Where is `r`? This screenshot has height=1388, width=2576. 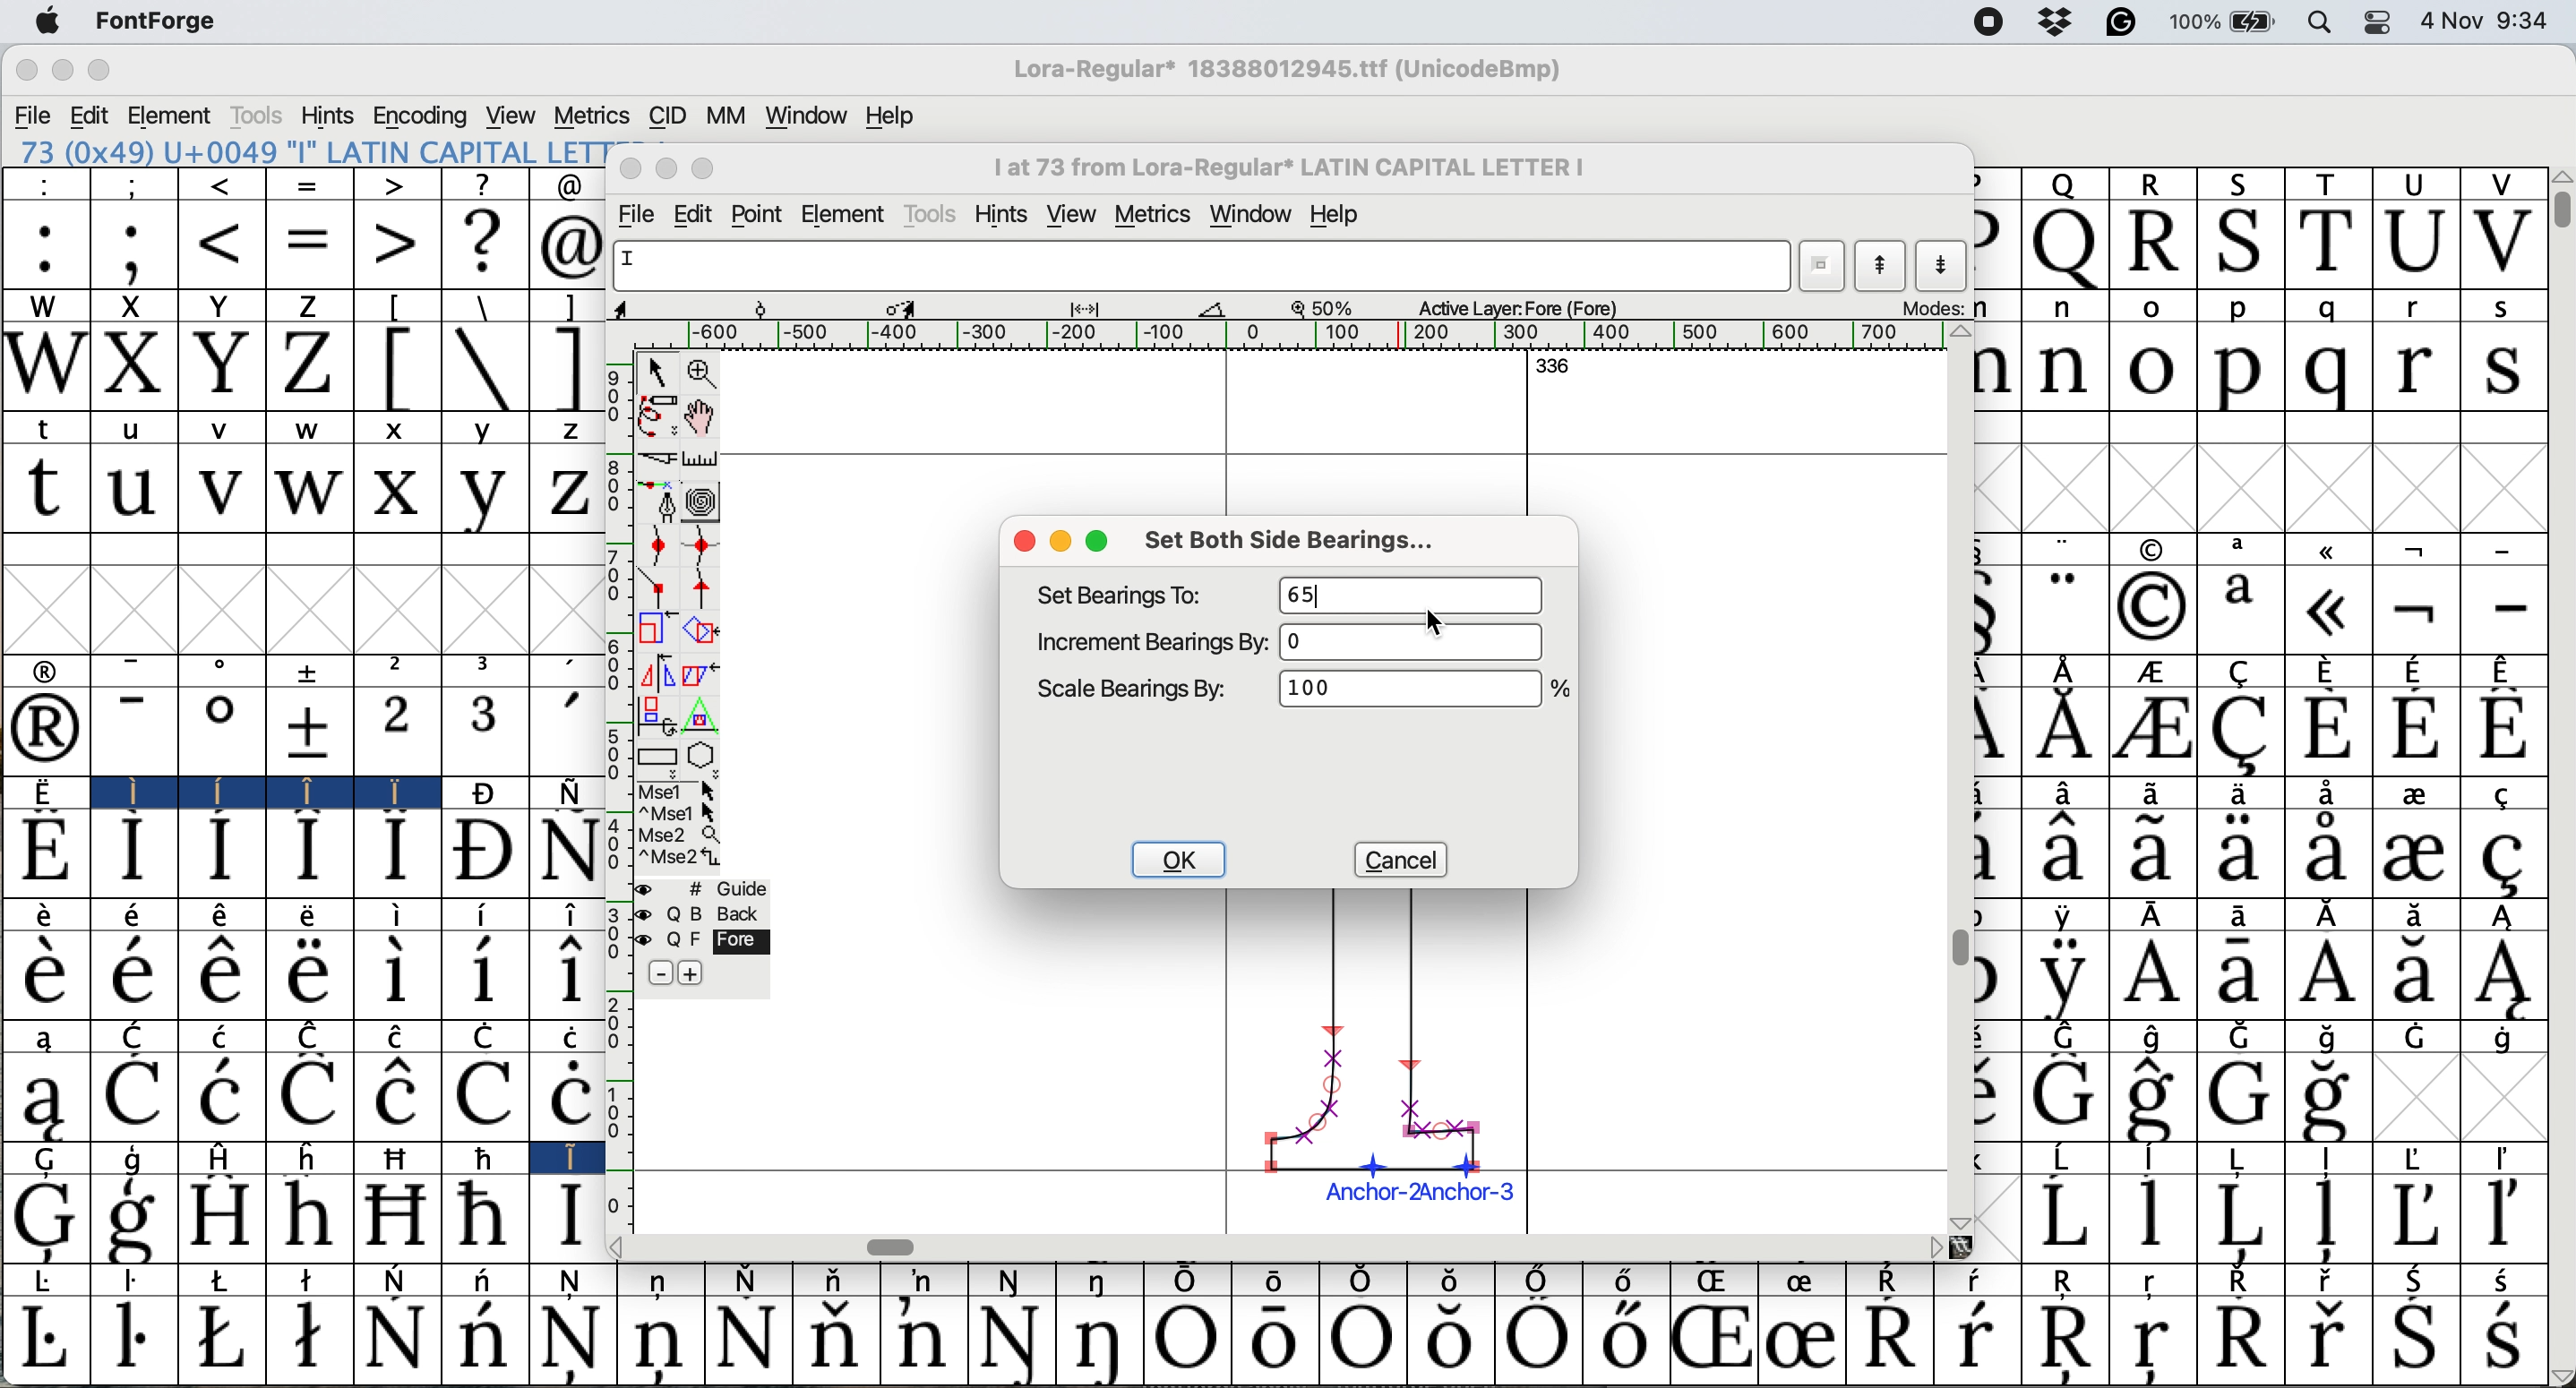 r is located at coordinates (2414, 368).